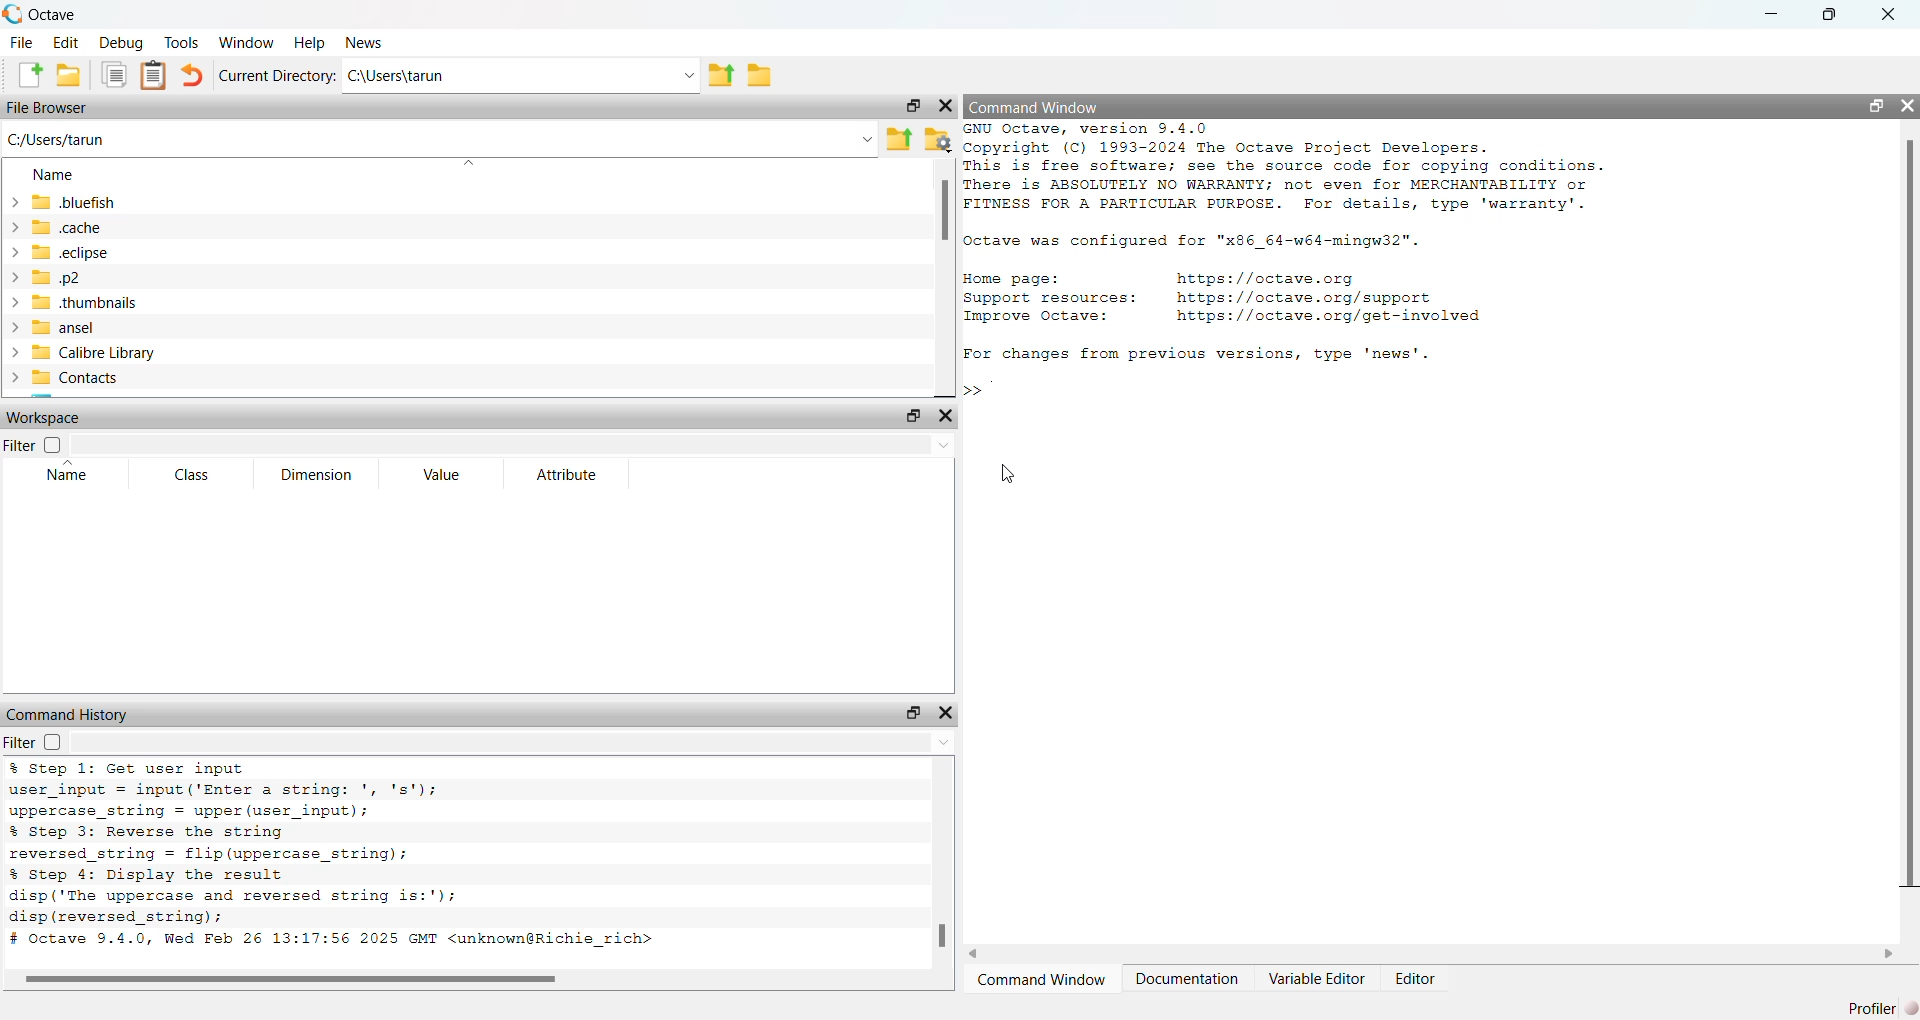 The width and height of the screenshot is (1920, 1020). What do you see at coordinates (70, 78) in the screenshot?
I see `open an existing file in editor` at bounding box center [70, 78].